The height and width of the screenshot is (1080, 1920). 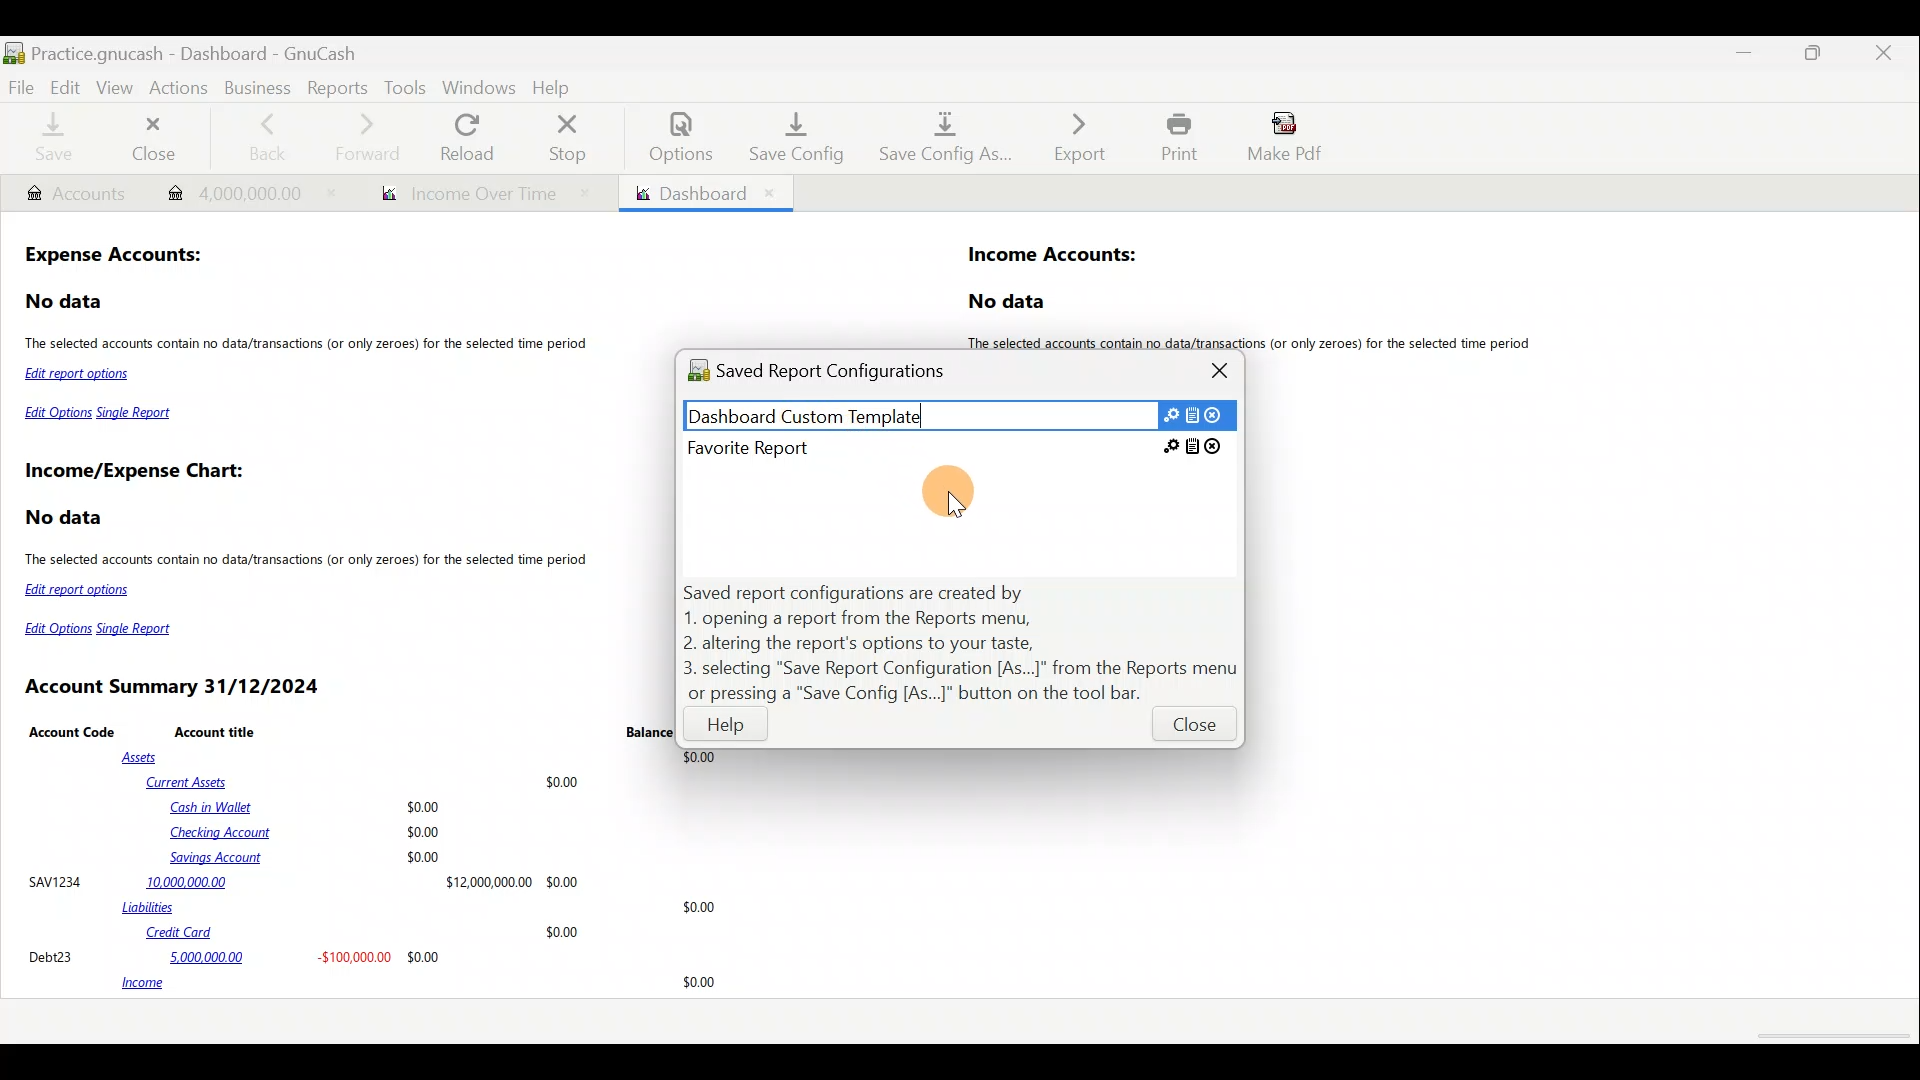 I want to click on Dashboard, so click(x=704, y=193).